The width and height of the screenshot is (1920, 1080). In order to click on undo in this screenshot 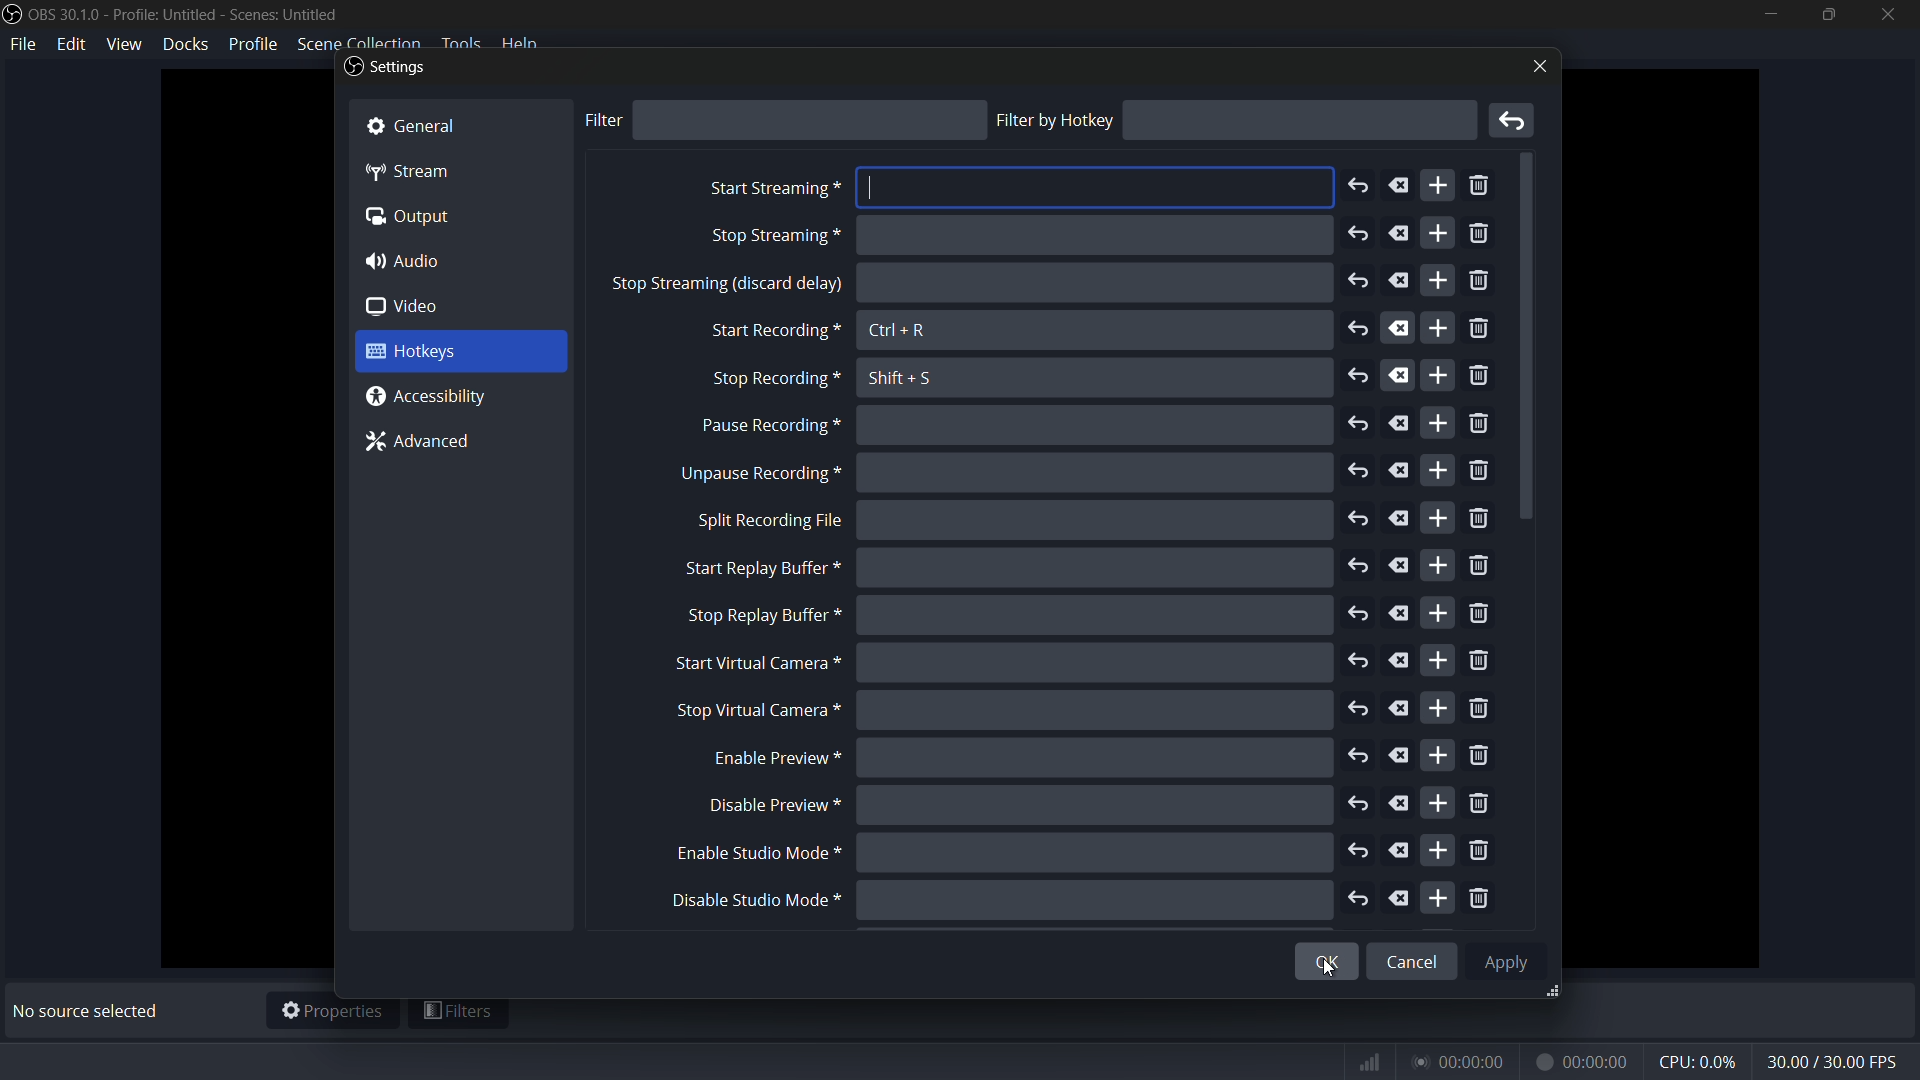, I will do `click(1359, 661)`.